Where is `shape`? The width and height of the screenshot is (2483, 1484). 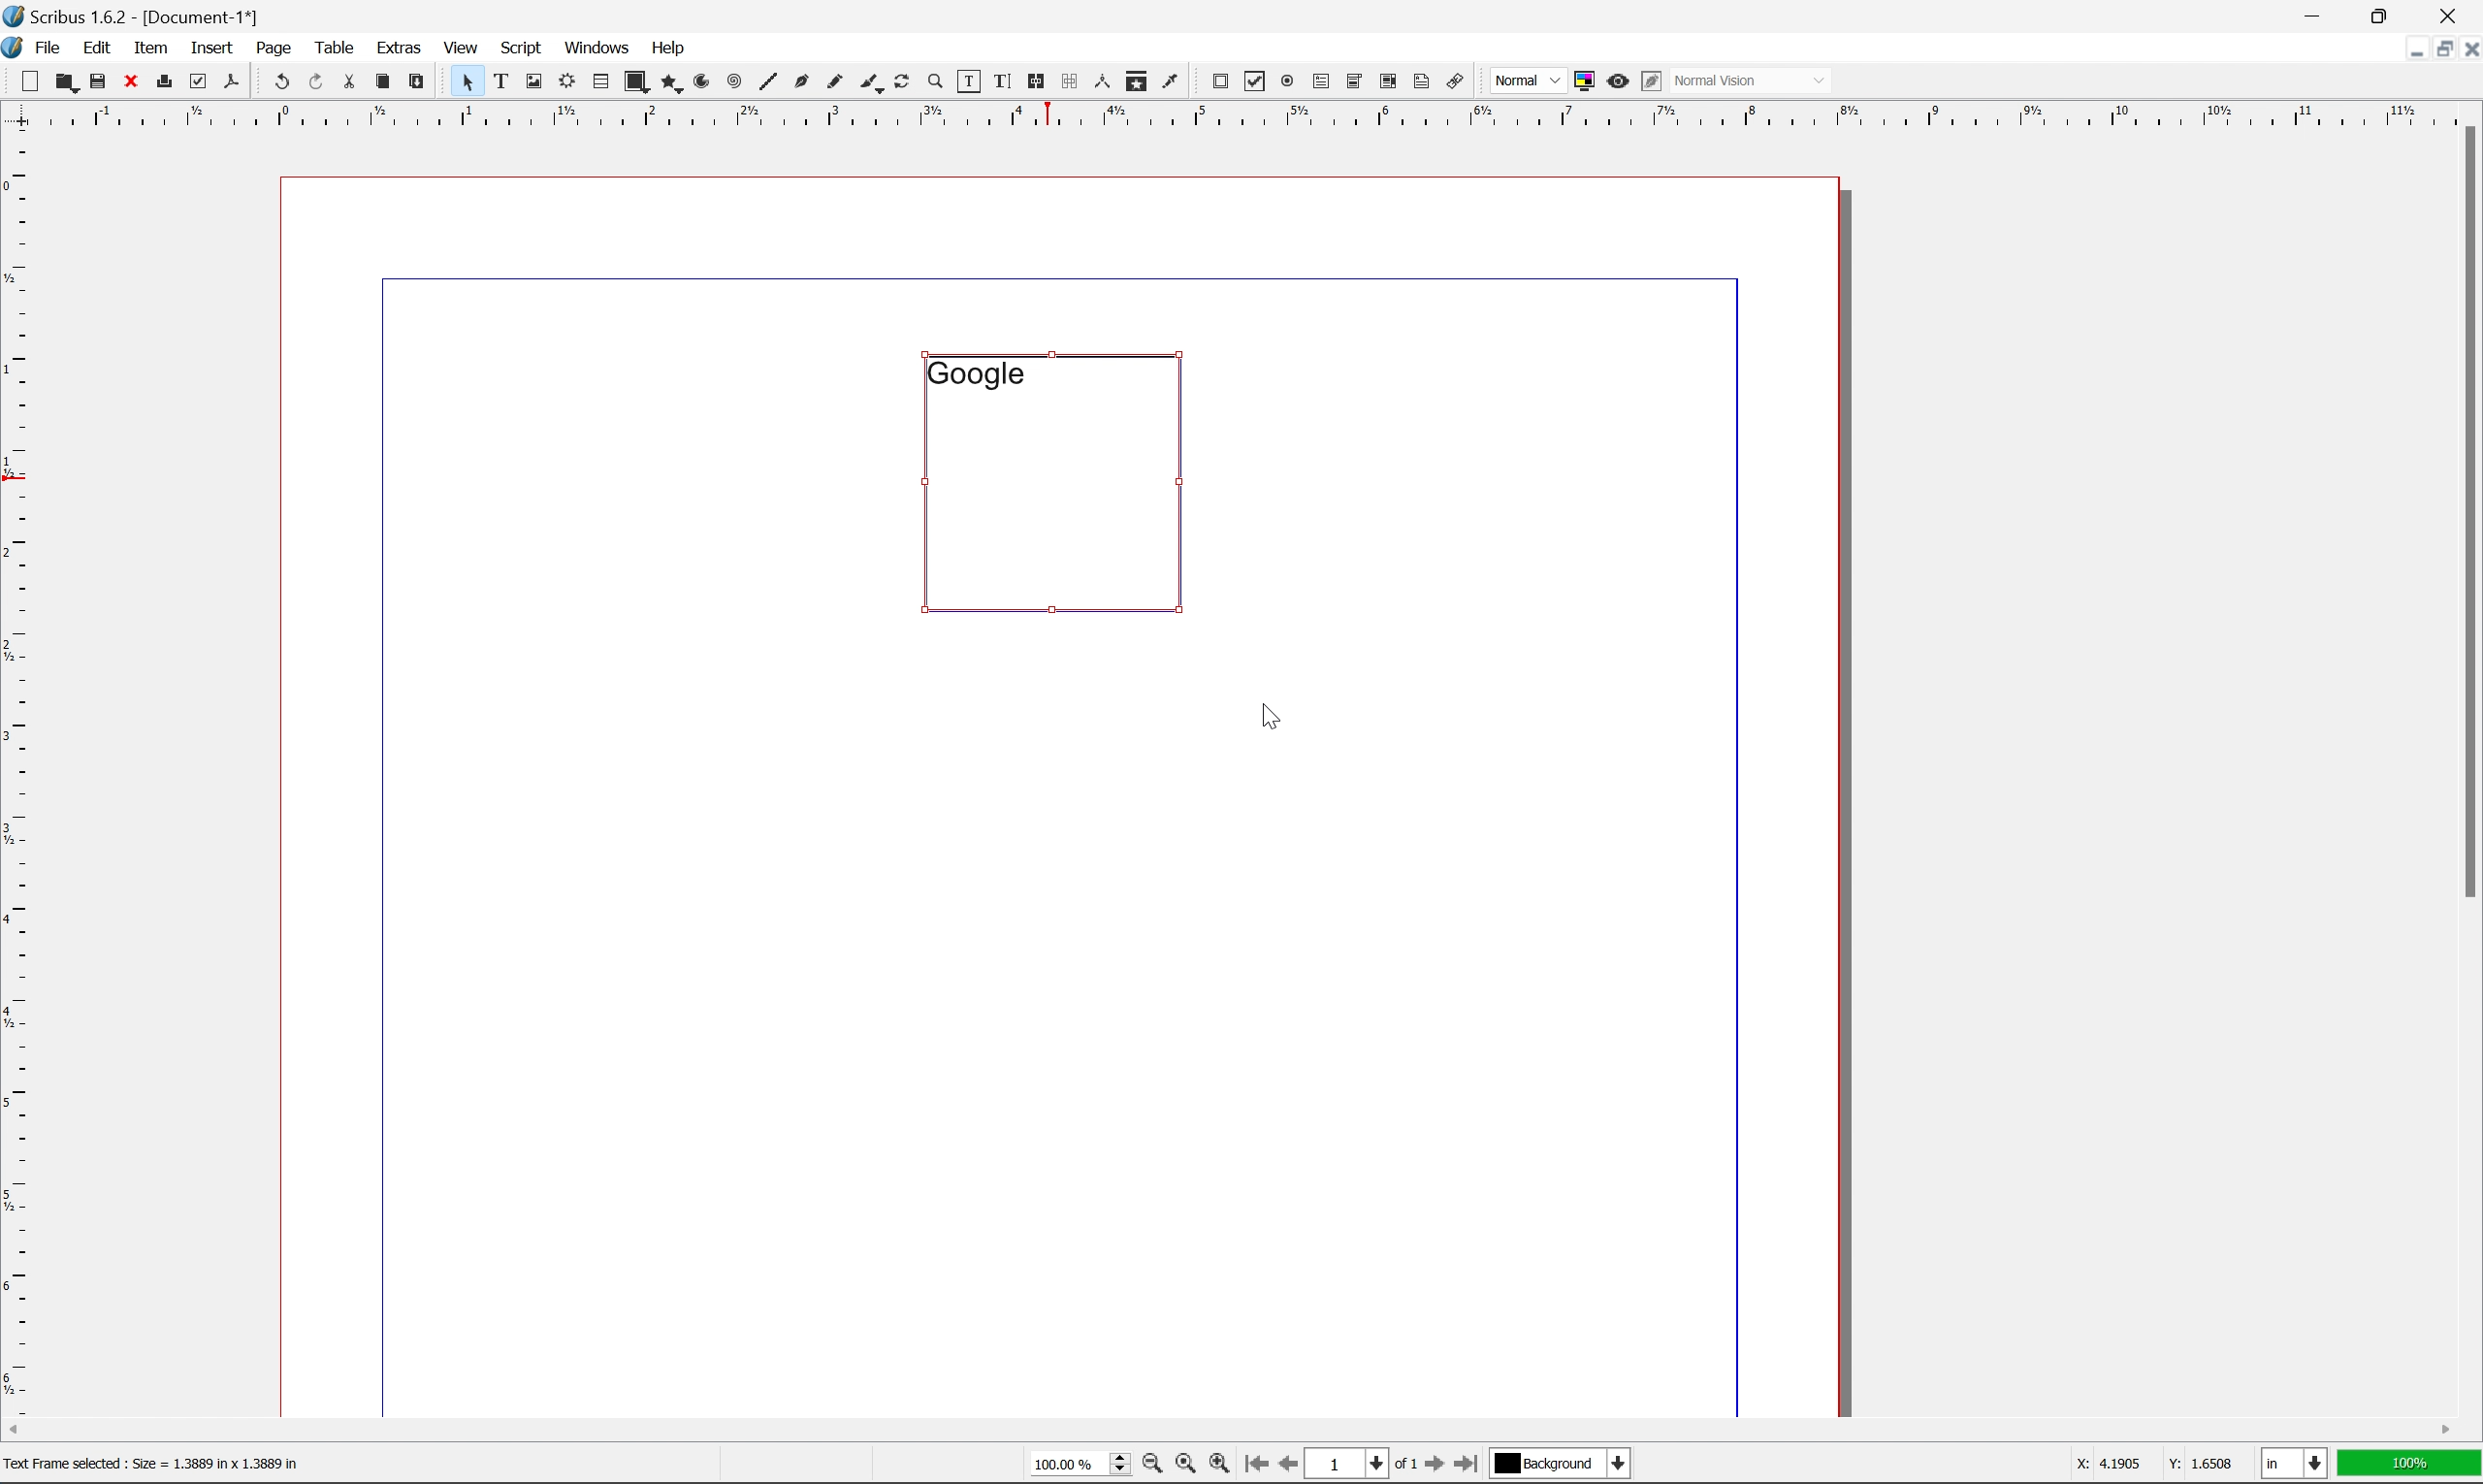
shape is located at coordinates (638, 83).